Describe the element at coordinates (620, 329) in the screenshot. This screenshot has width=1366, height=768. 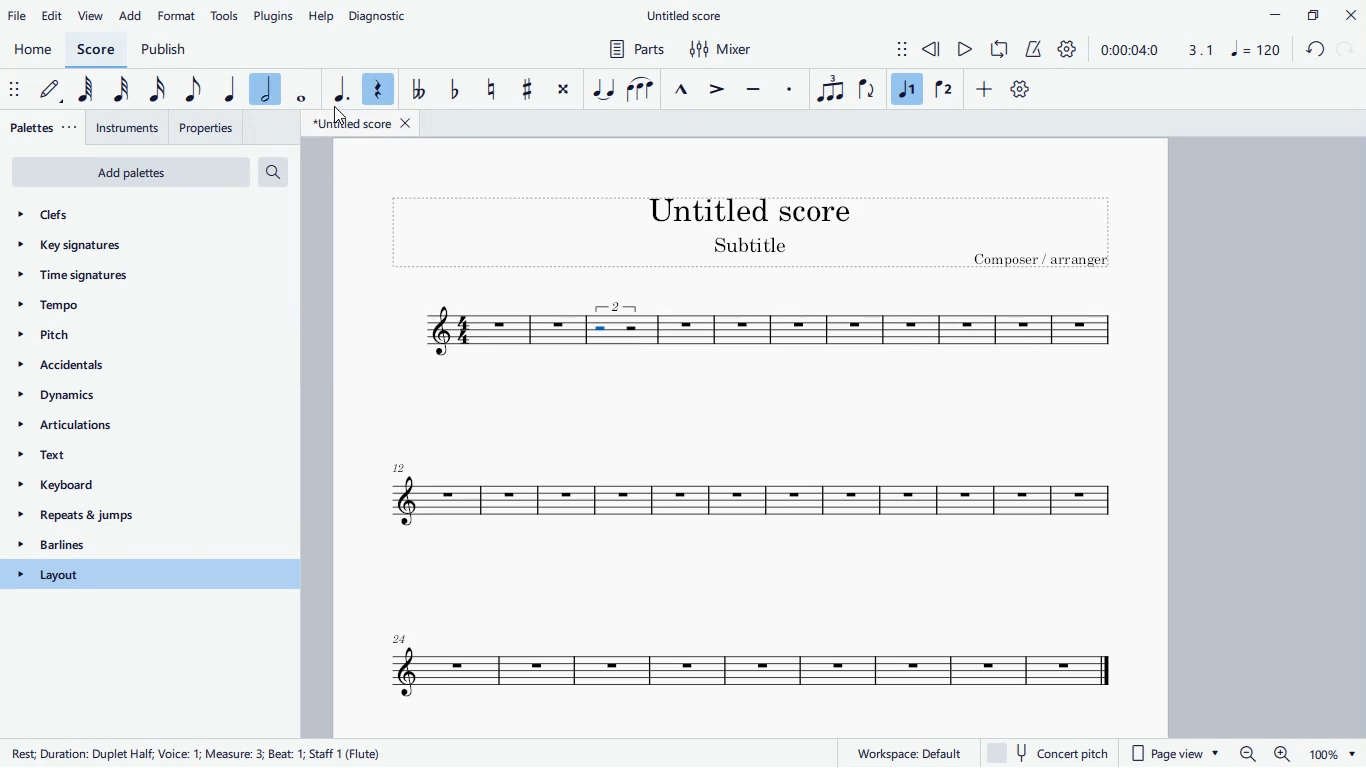
I see `duplet added` at that location.